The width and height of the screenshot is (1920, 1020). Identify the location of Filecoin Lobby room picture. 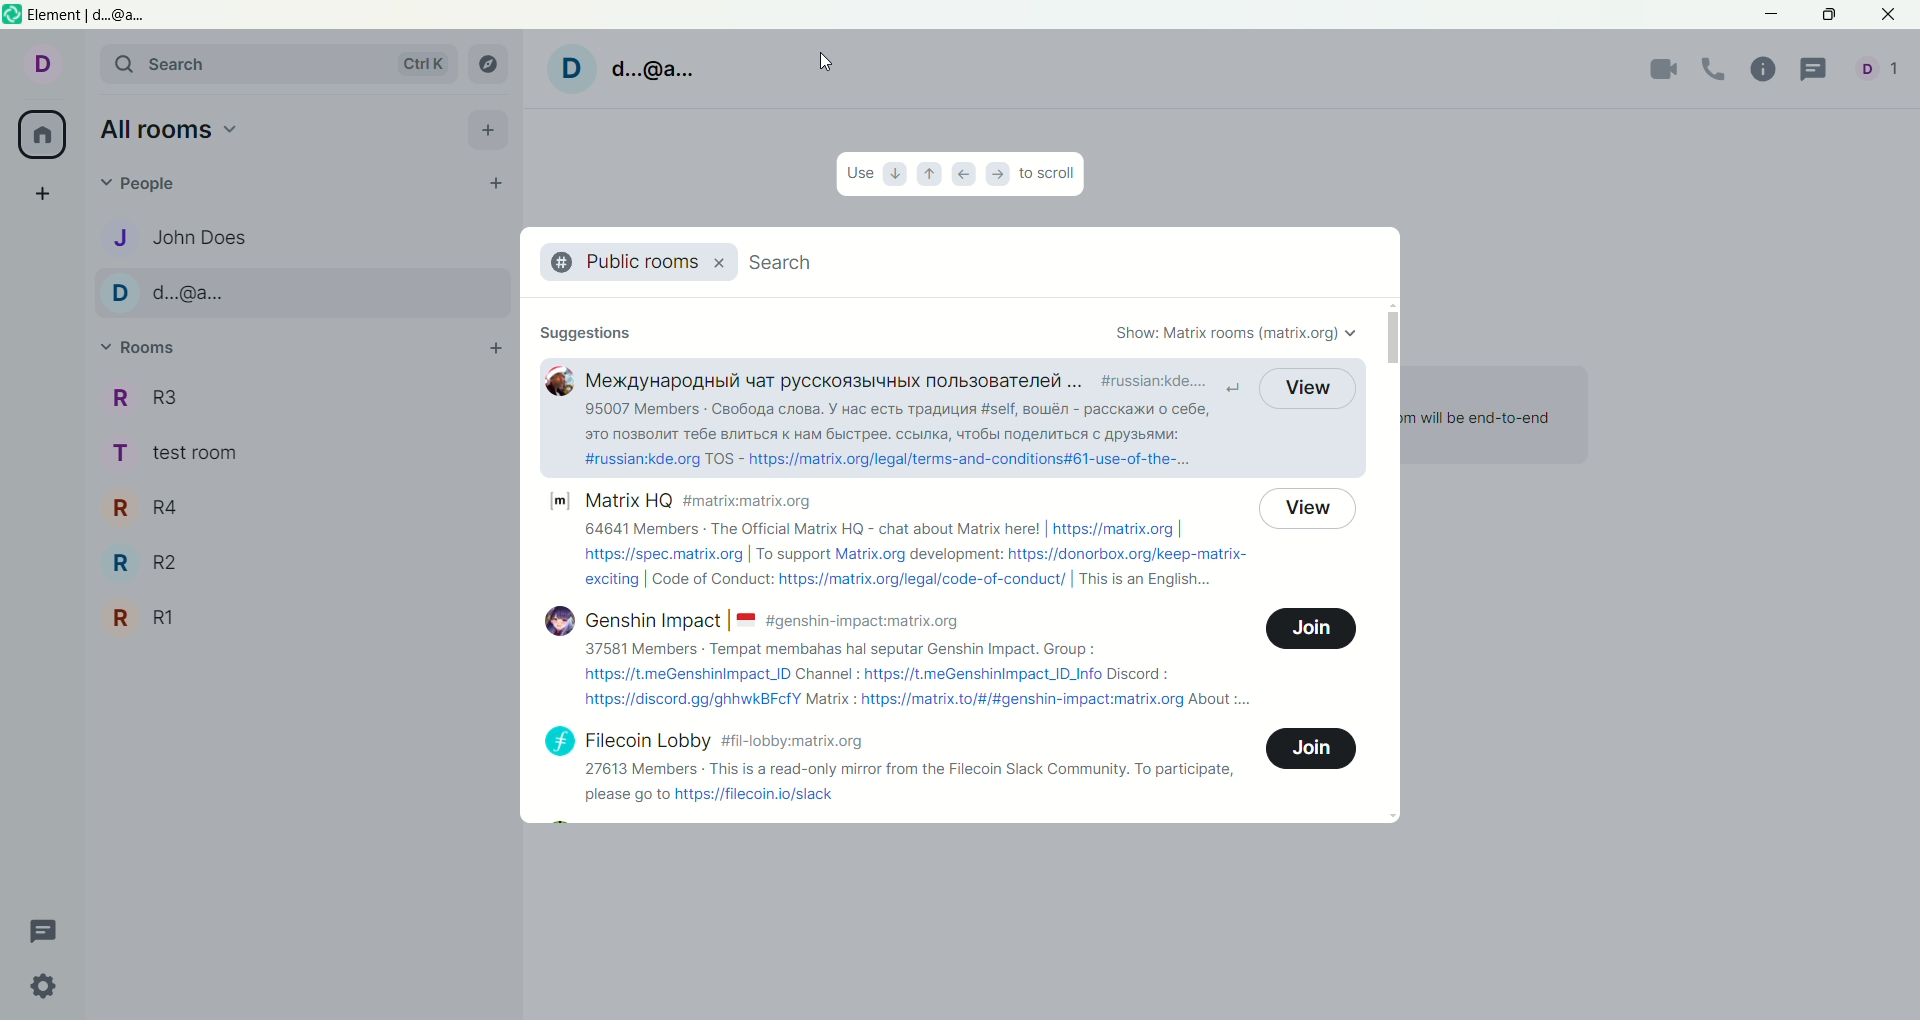
(560, 741).